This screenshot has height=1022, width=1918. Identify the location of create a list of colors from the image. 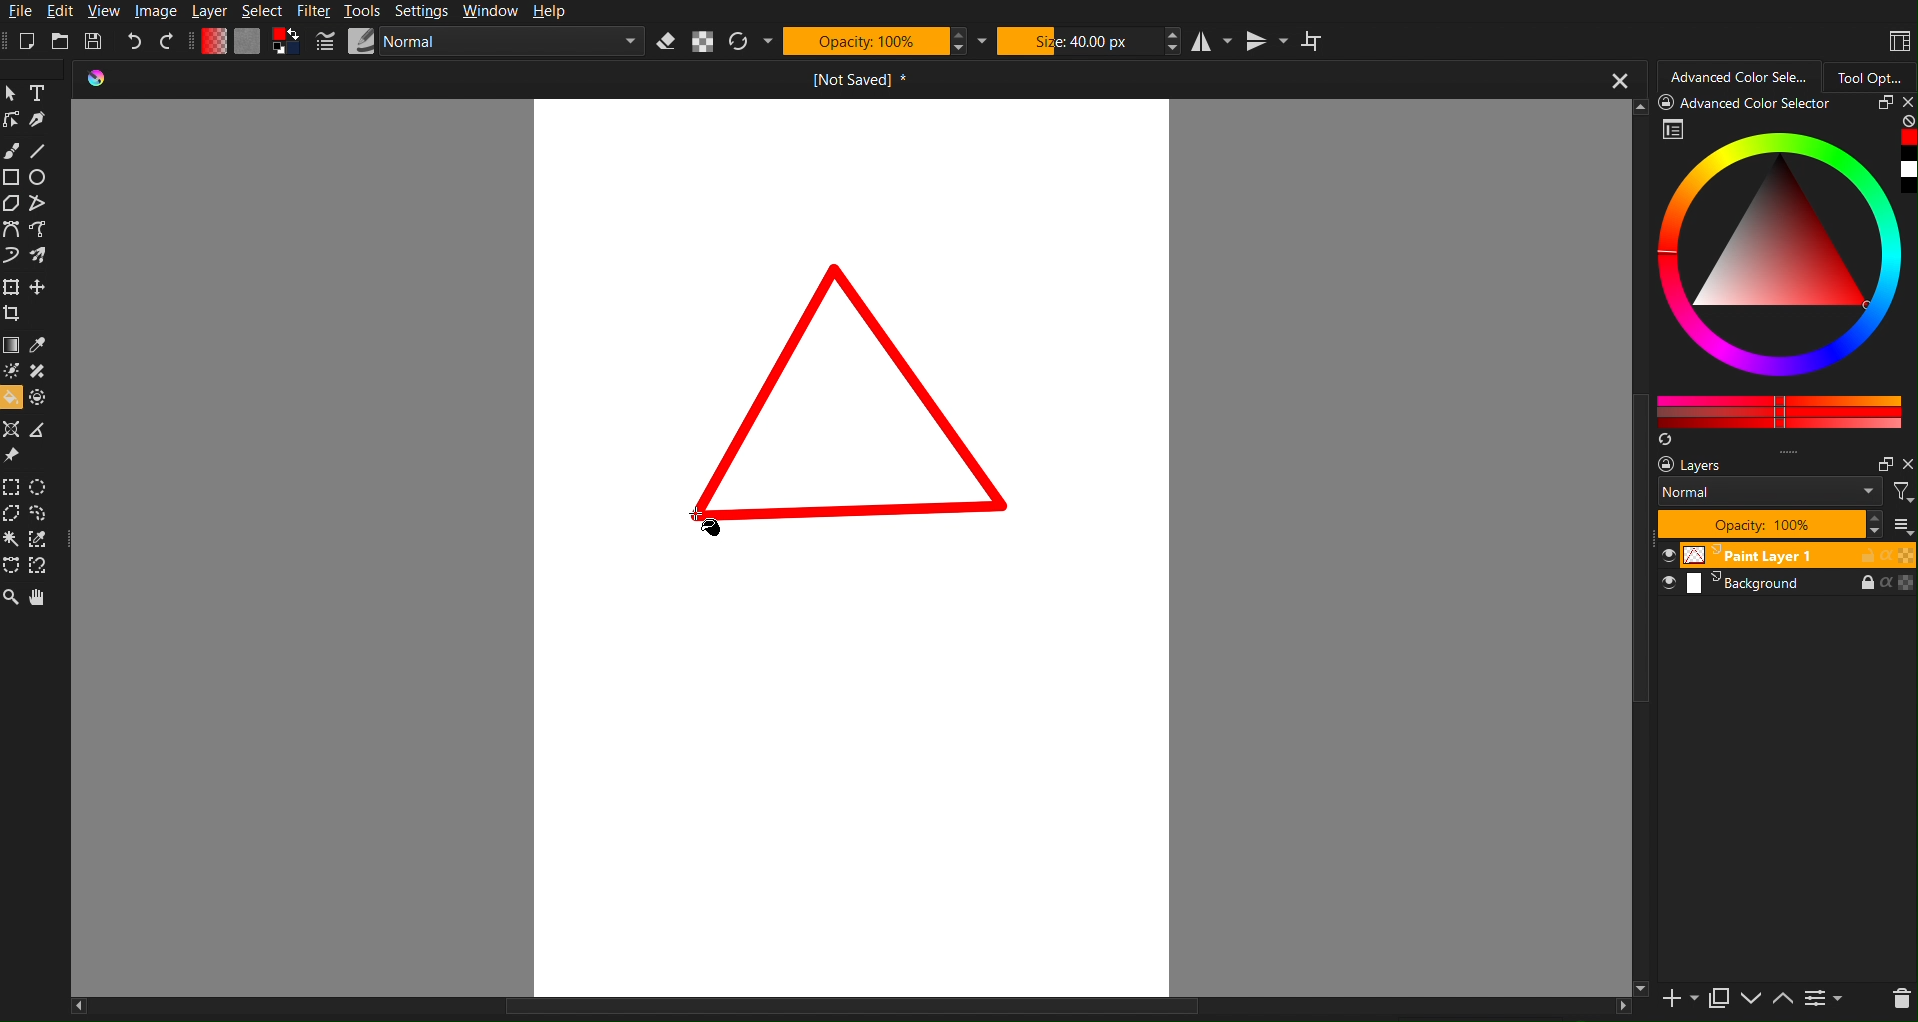
(1669, 441).